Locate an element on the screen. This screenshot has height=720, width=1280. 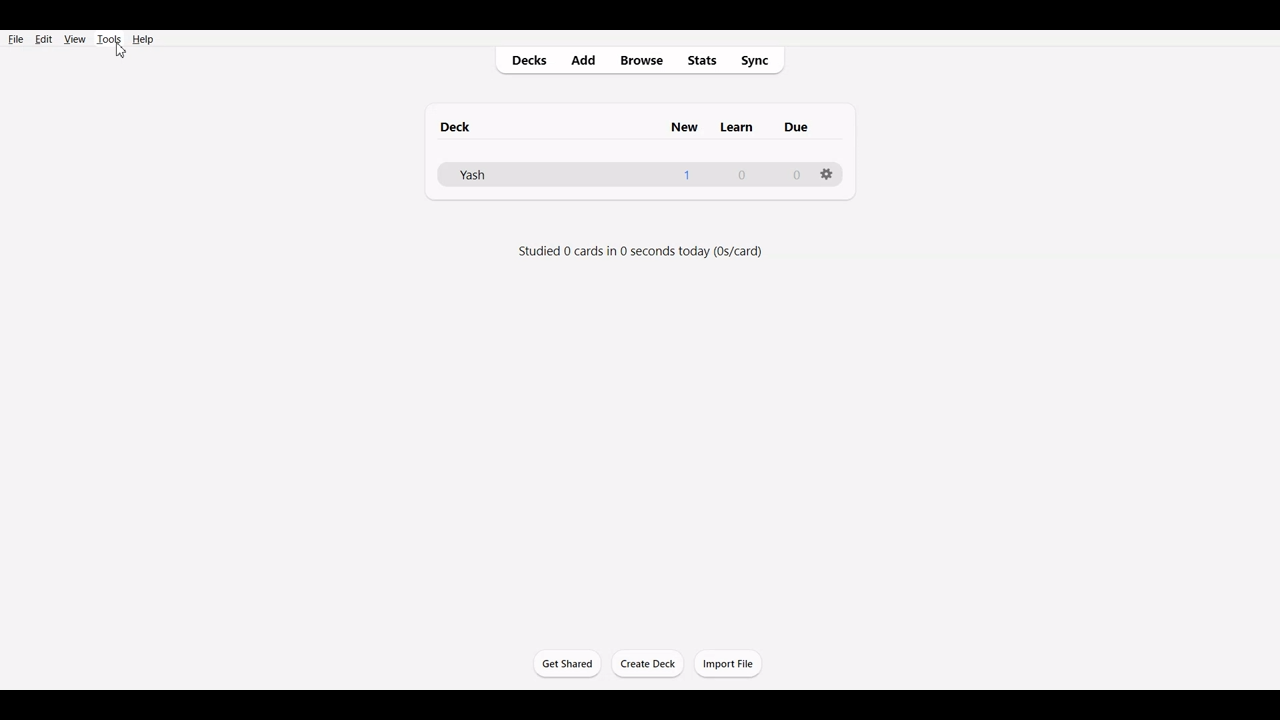
File is located at coordinates (16, 38).